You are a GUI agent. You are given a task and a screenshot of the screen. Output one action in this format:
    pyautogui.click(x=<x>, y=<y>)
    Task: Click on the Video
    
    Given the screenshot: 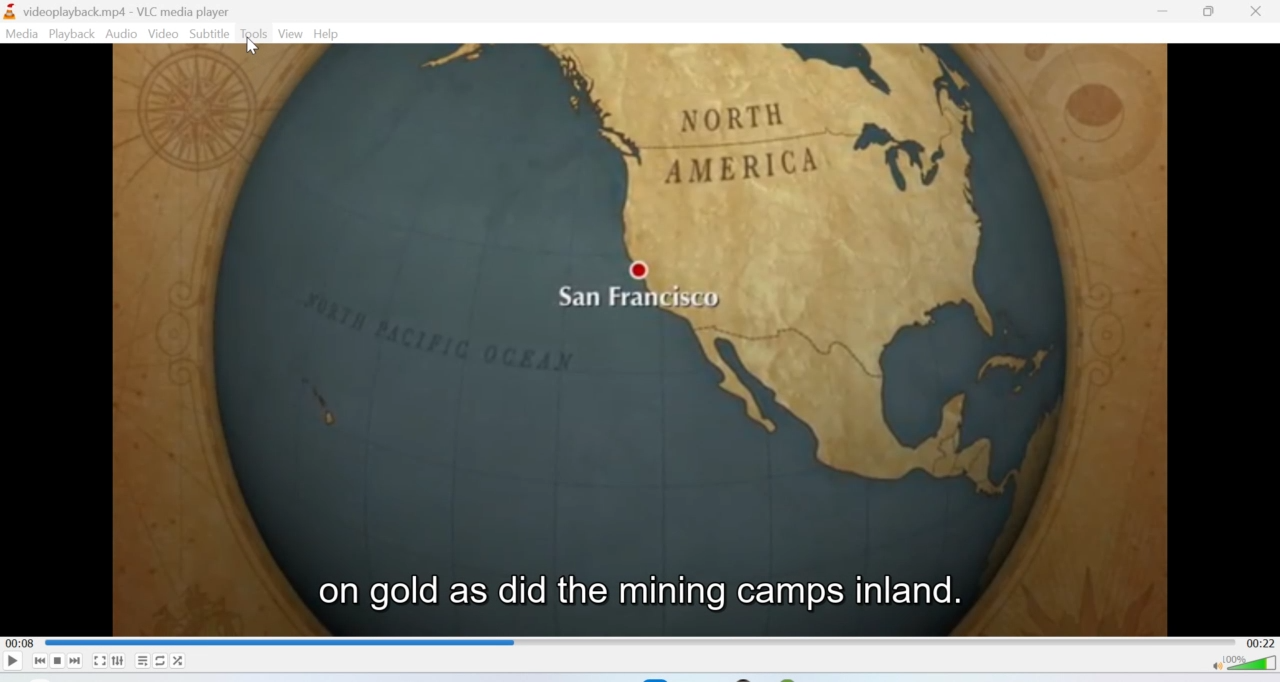 What is the action you would take?
    pyautogui.click(x=164, y=34)
    